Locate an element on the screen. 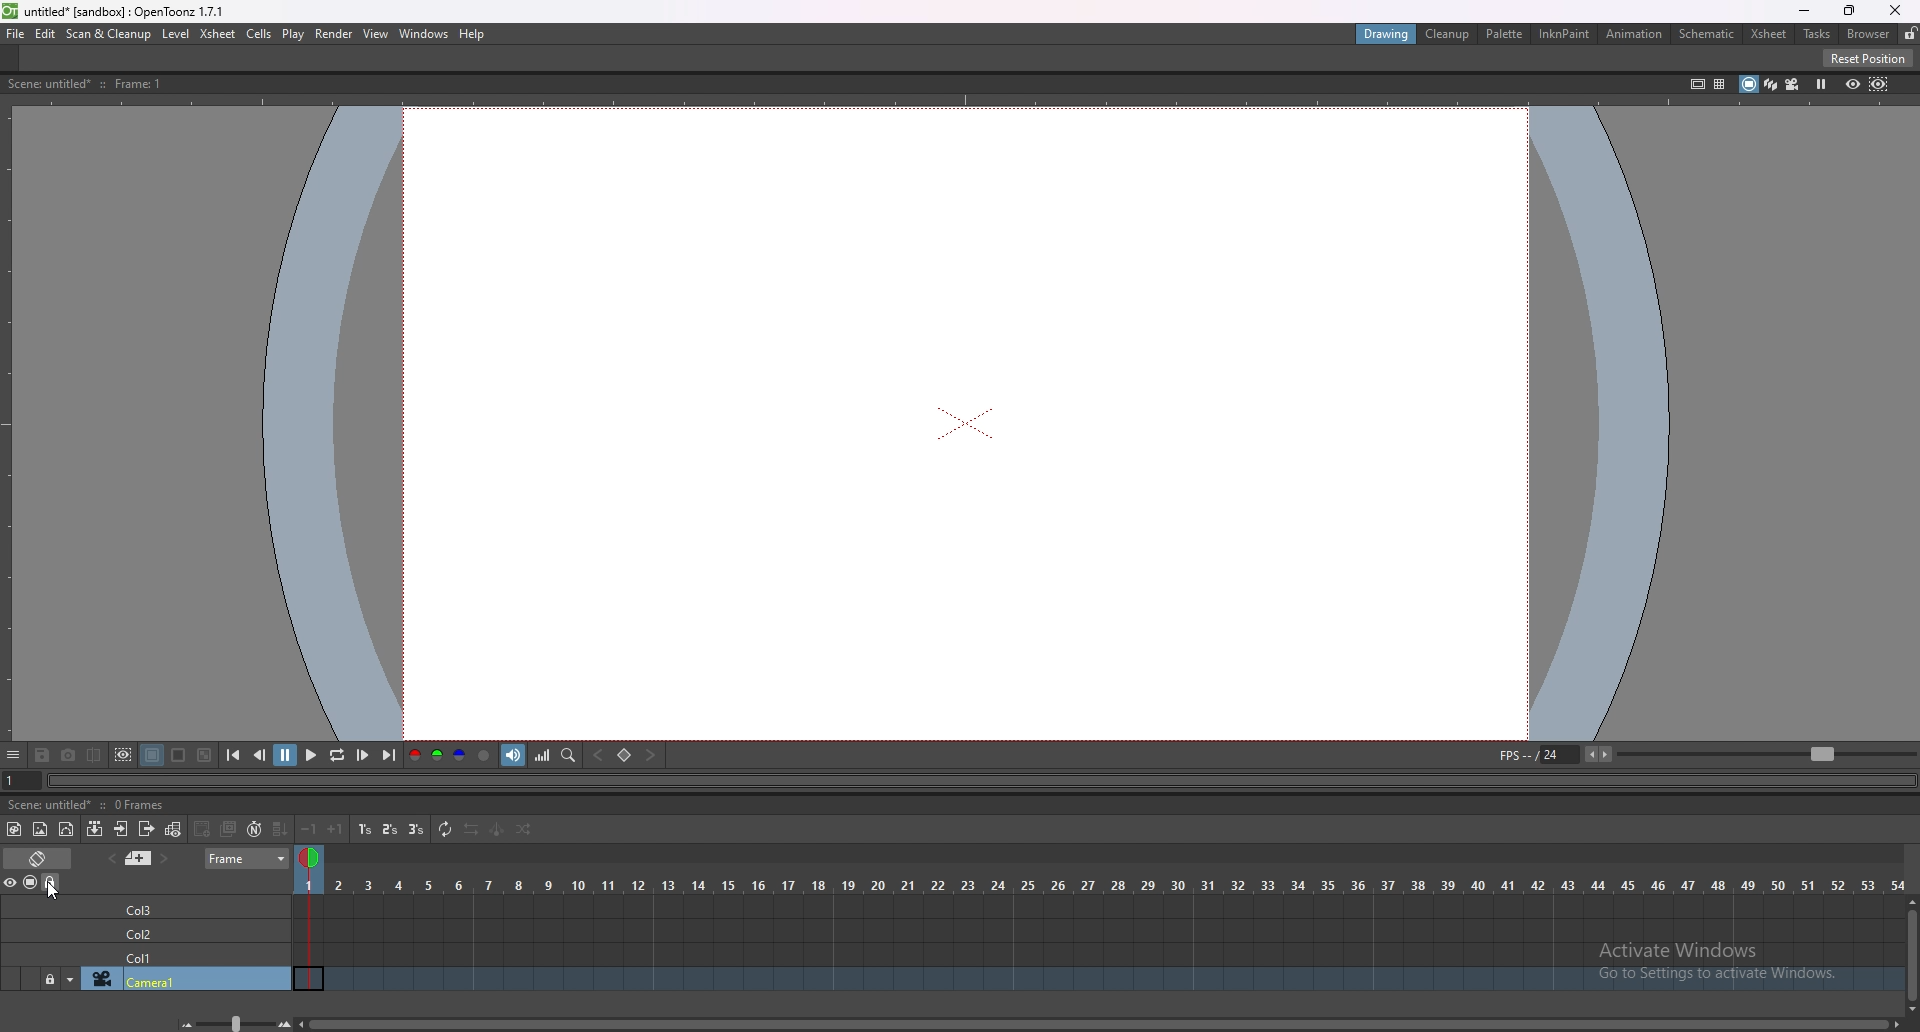 Image resolution: width=1920 pixels, height=1032 pixels. camera stand visibility toggle is located at coordinates (30, 883).